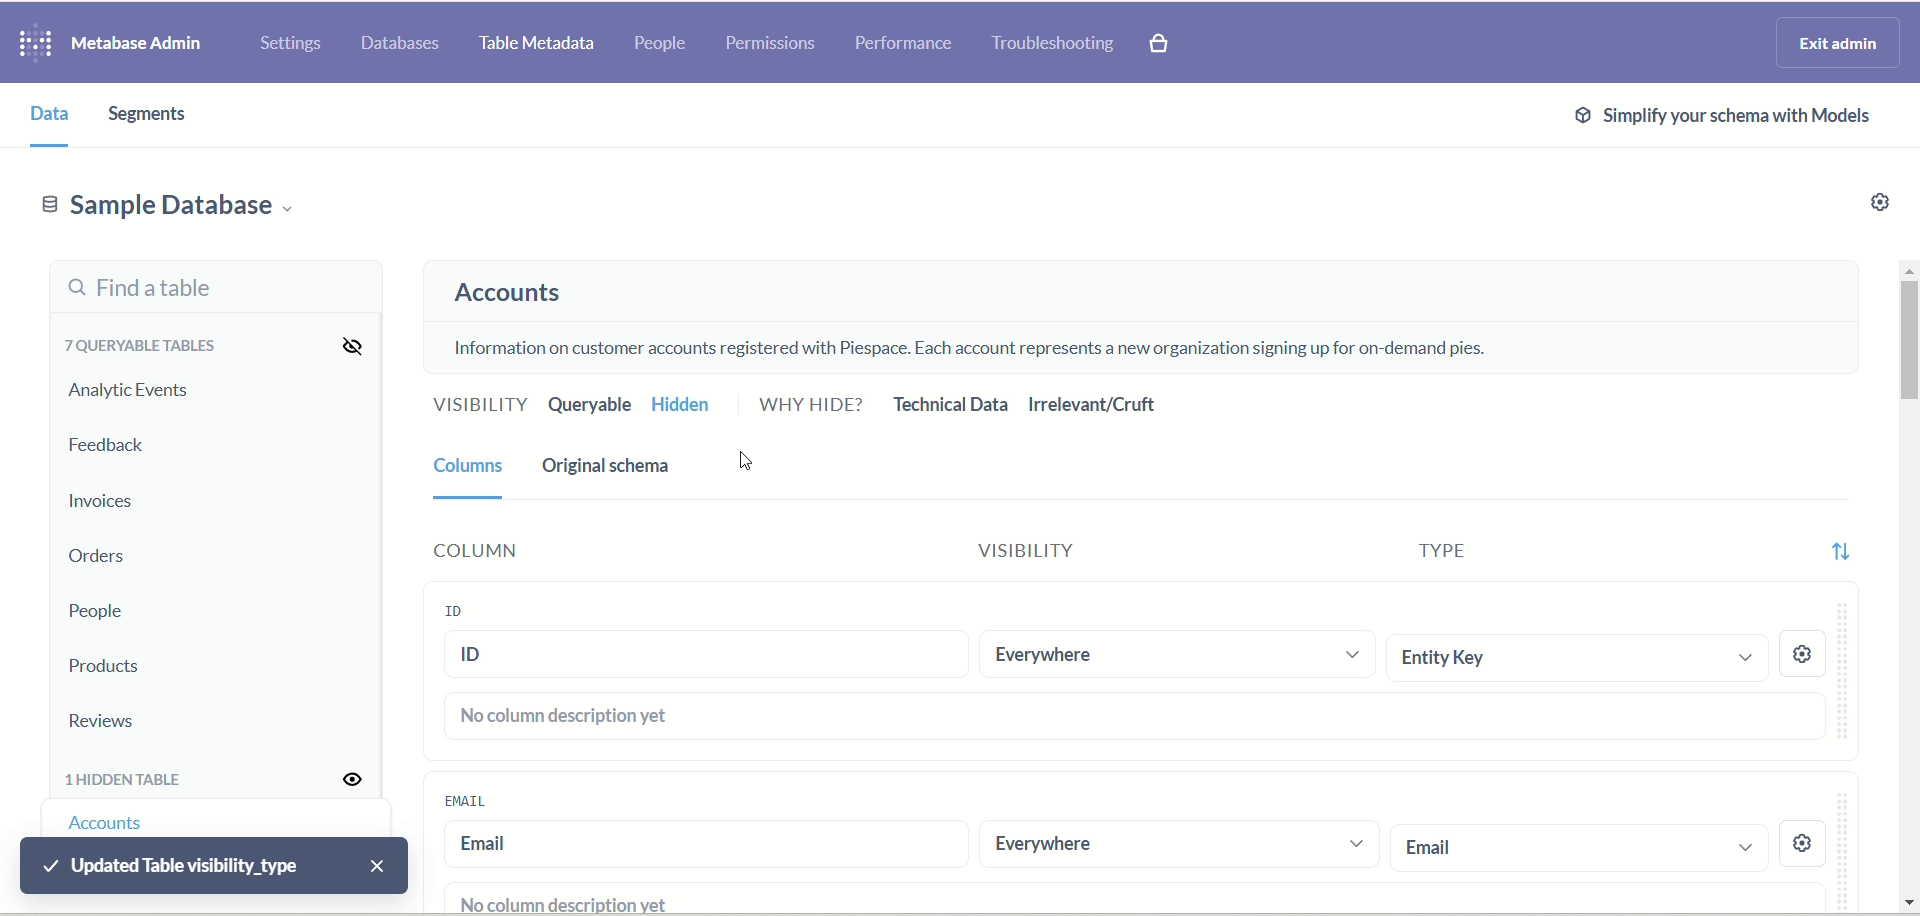 The height and width of the screenshot is (916, 1920). Describe the element at coordinates (33, 46) in the screenshot. I see `metabase logo` at that location.